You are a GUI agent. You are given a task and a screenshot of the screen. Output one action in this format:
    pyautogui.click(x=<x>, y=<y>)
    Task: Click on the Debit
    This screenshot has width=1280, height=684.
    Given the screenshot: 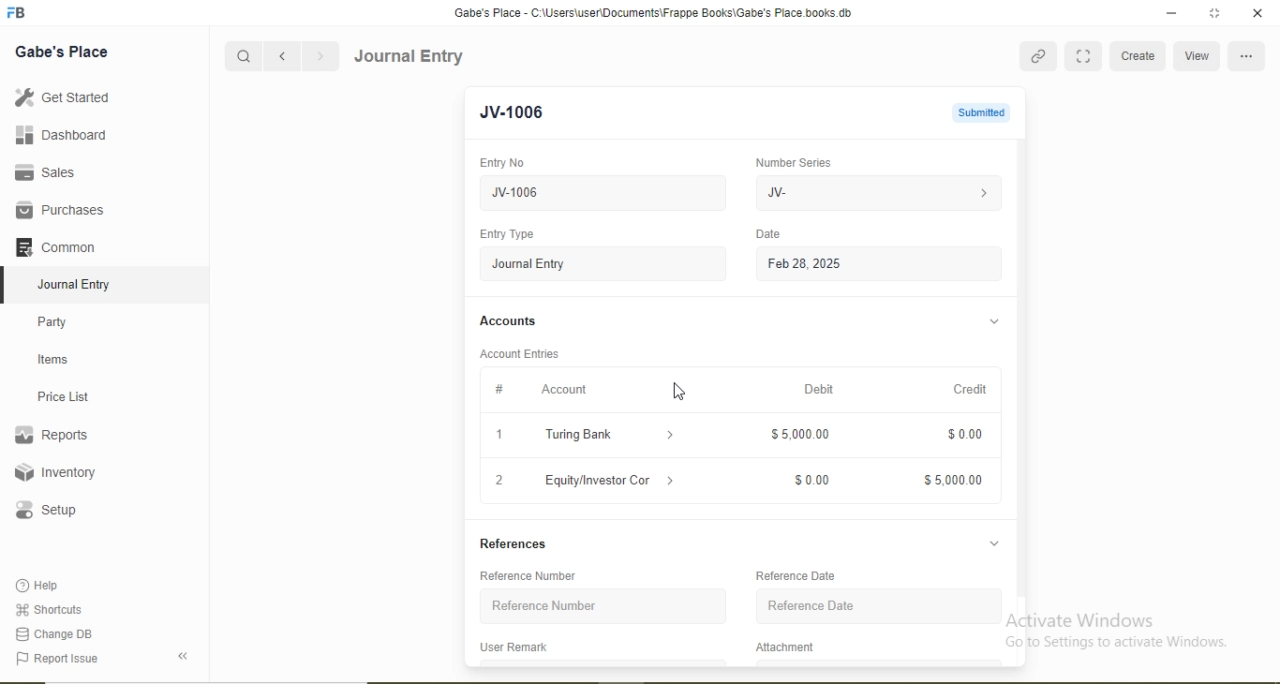 What is the action you would take?
    pyautogui.click(x=819, y=389)
    